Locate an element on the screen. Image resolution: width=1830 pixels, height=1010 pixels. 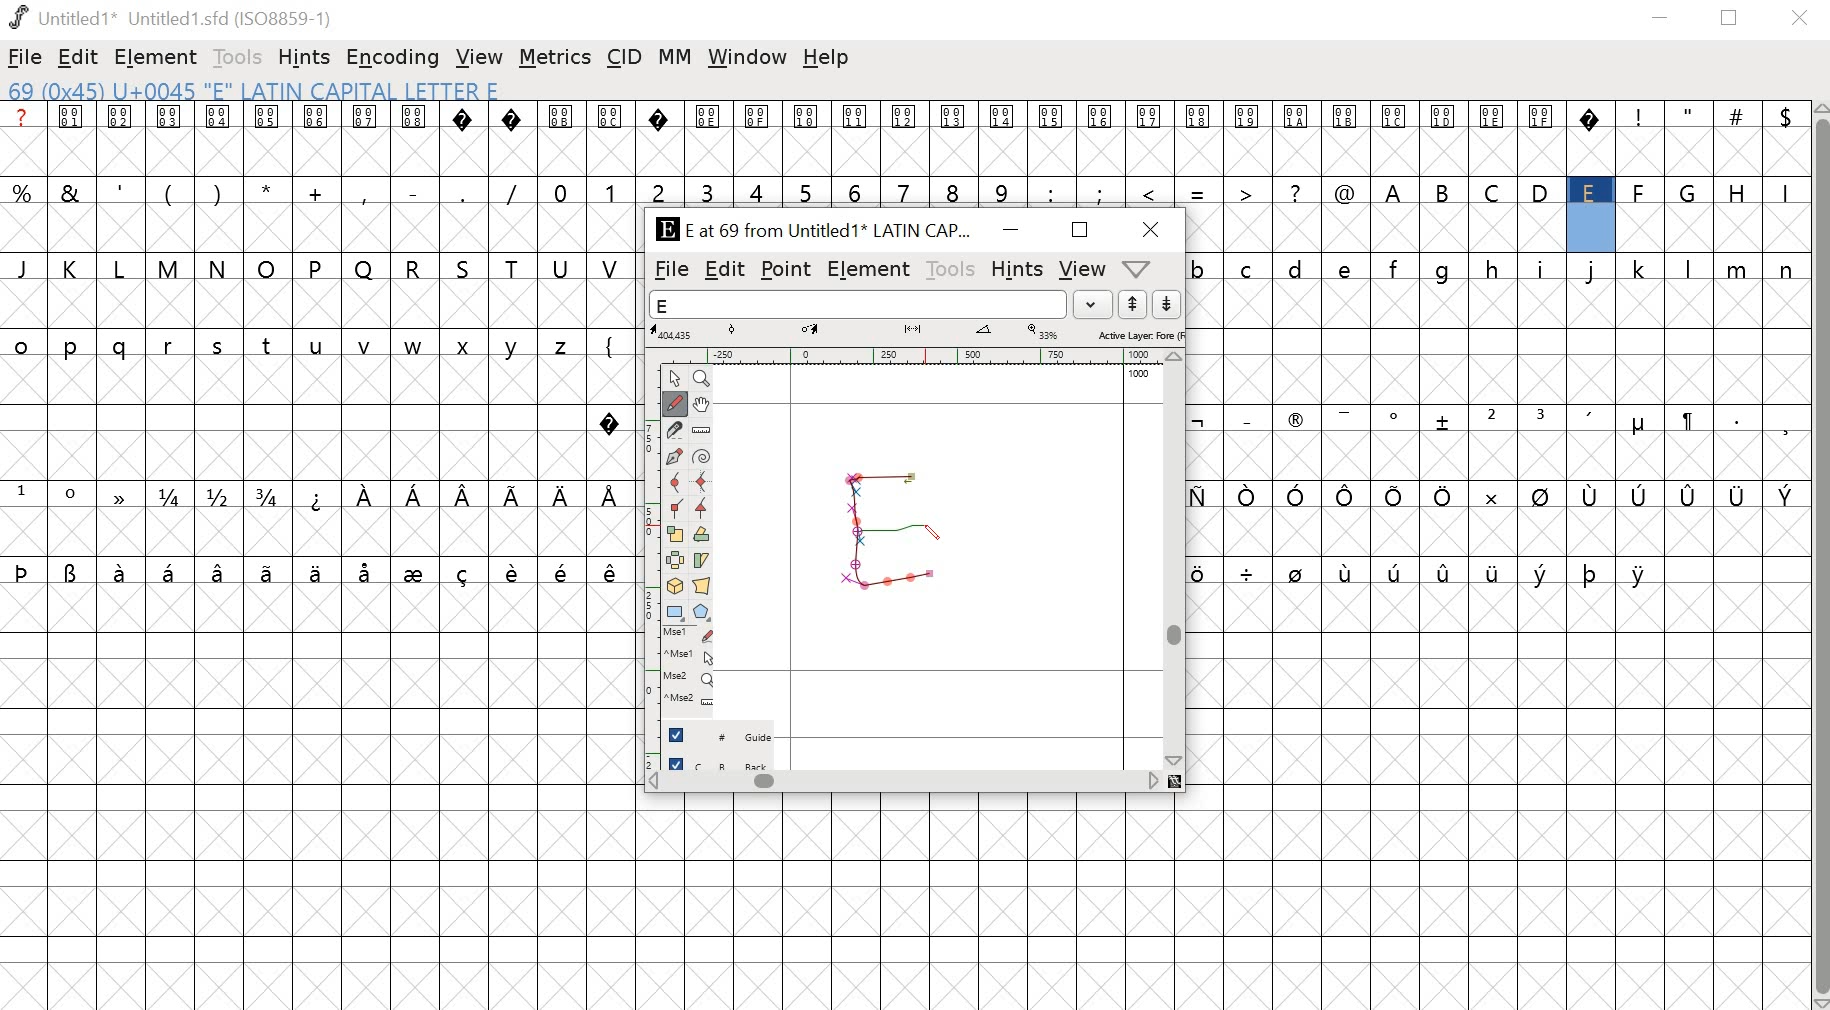
edit is located at coordinates (725, 271).